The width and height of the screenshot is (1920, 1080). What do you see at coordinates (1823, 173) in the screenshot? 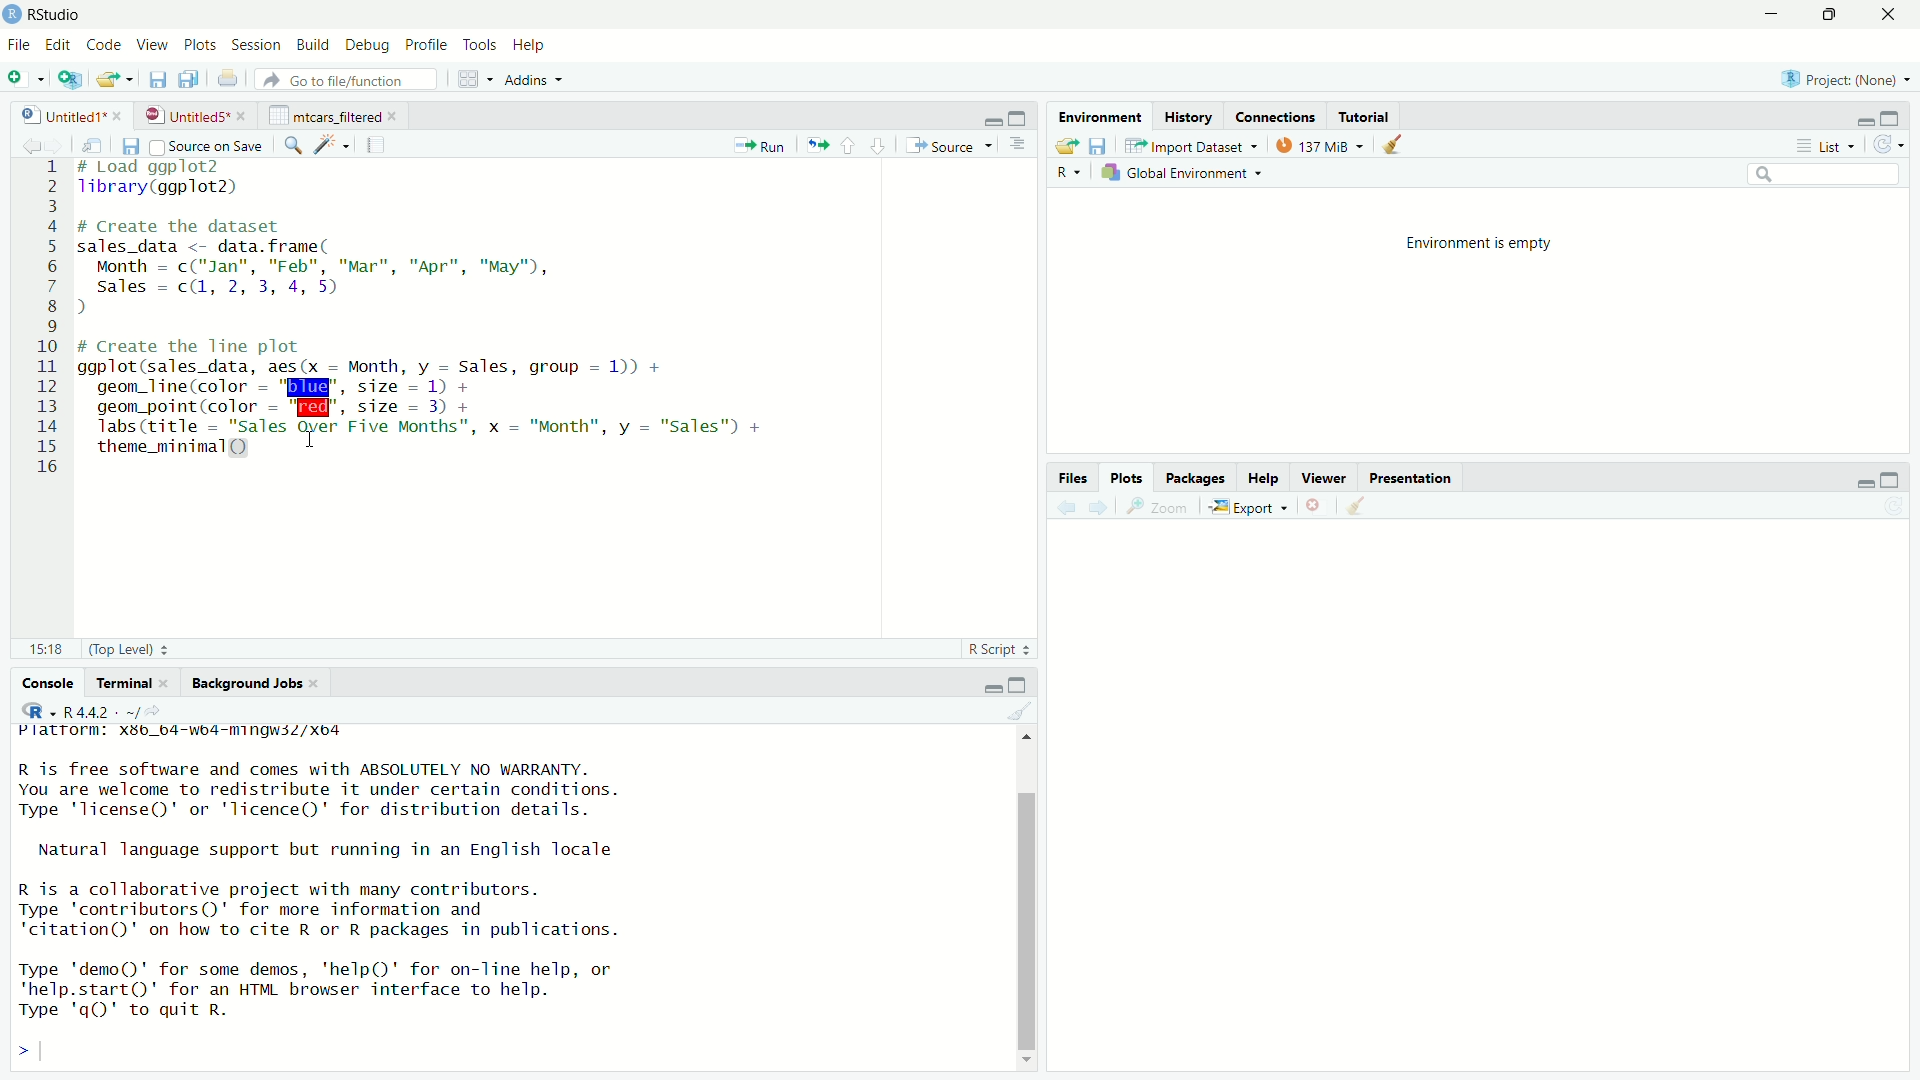
I see `search bar` at bounding box center [1823, 173].